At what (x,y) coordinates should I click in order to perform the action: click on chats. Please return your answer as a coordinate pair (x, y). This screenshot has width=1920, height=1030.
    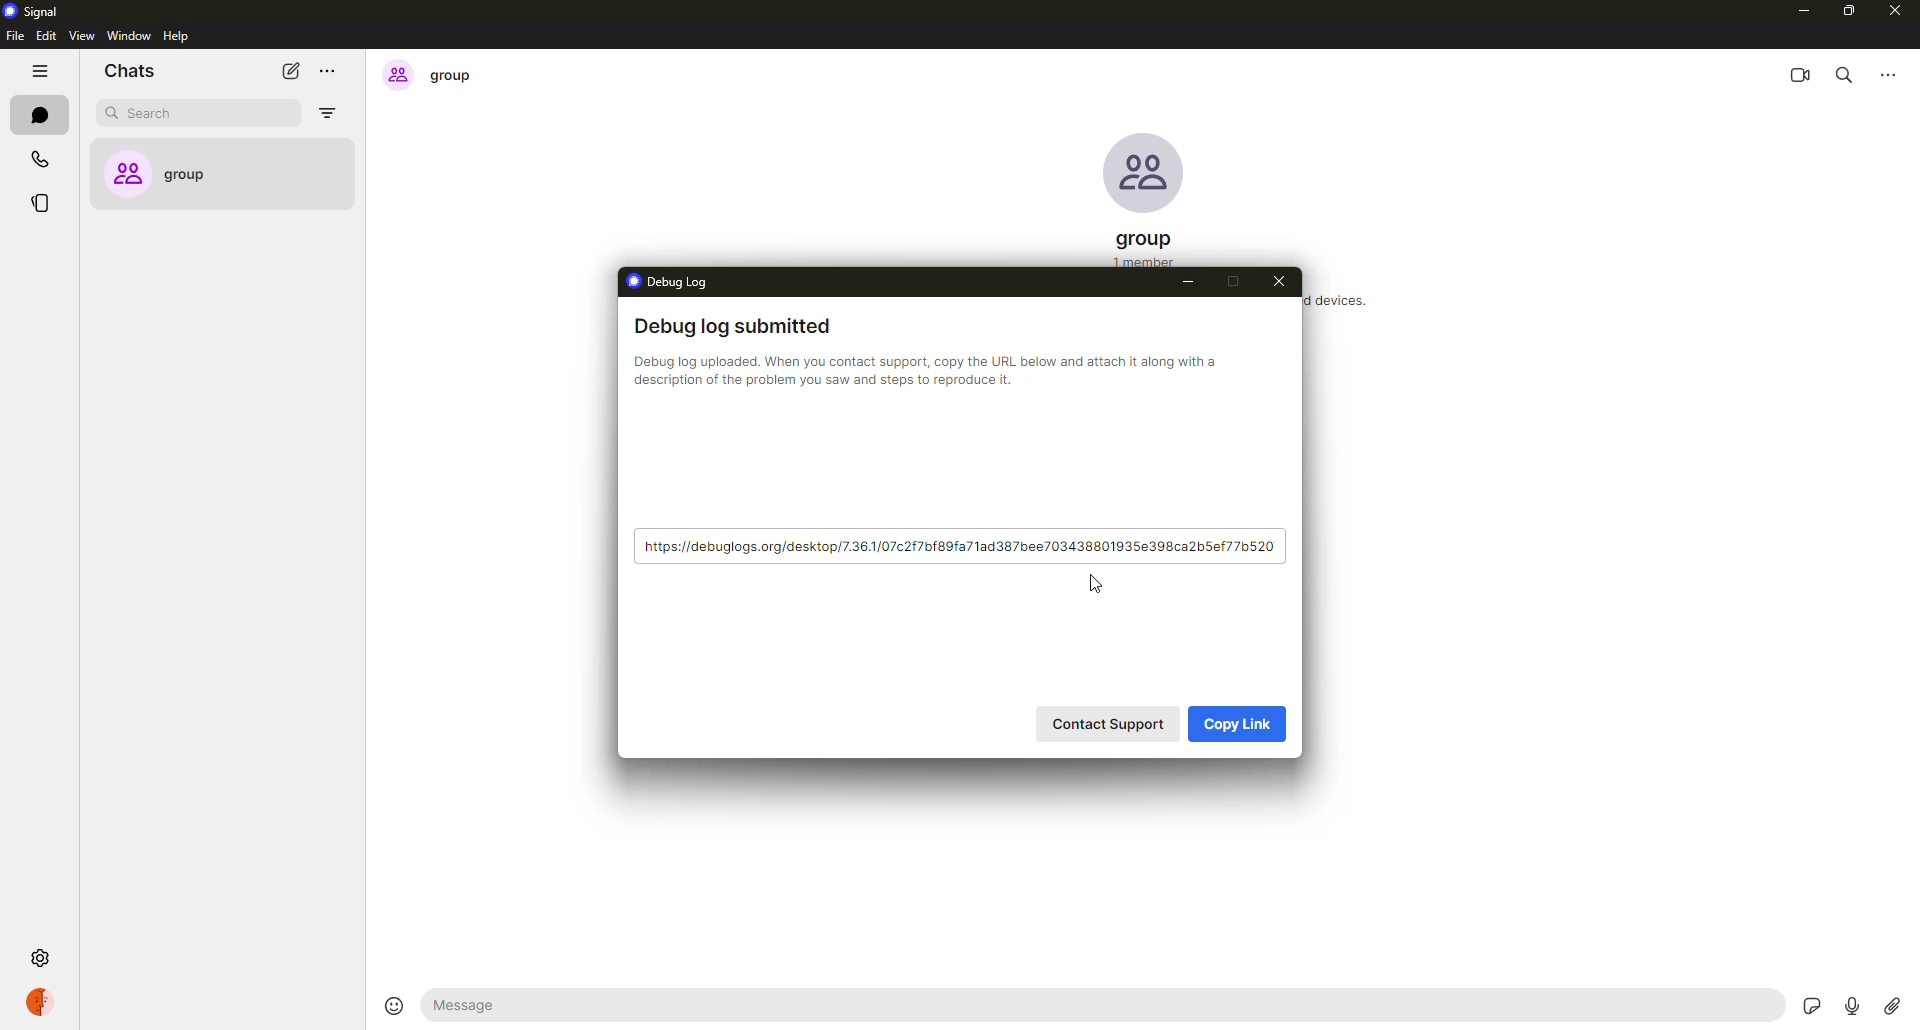
    Looking at the image, I should click on (37, 114).